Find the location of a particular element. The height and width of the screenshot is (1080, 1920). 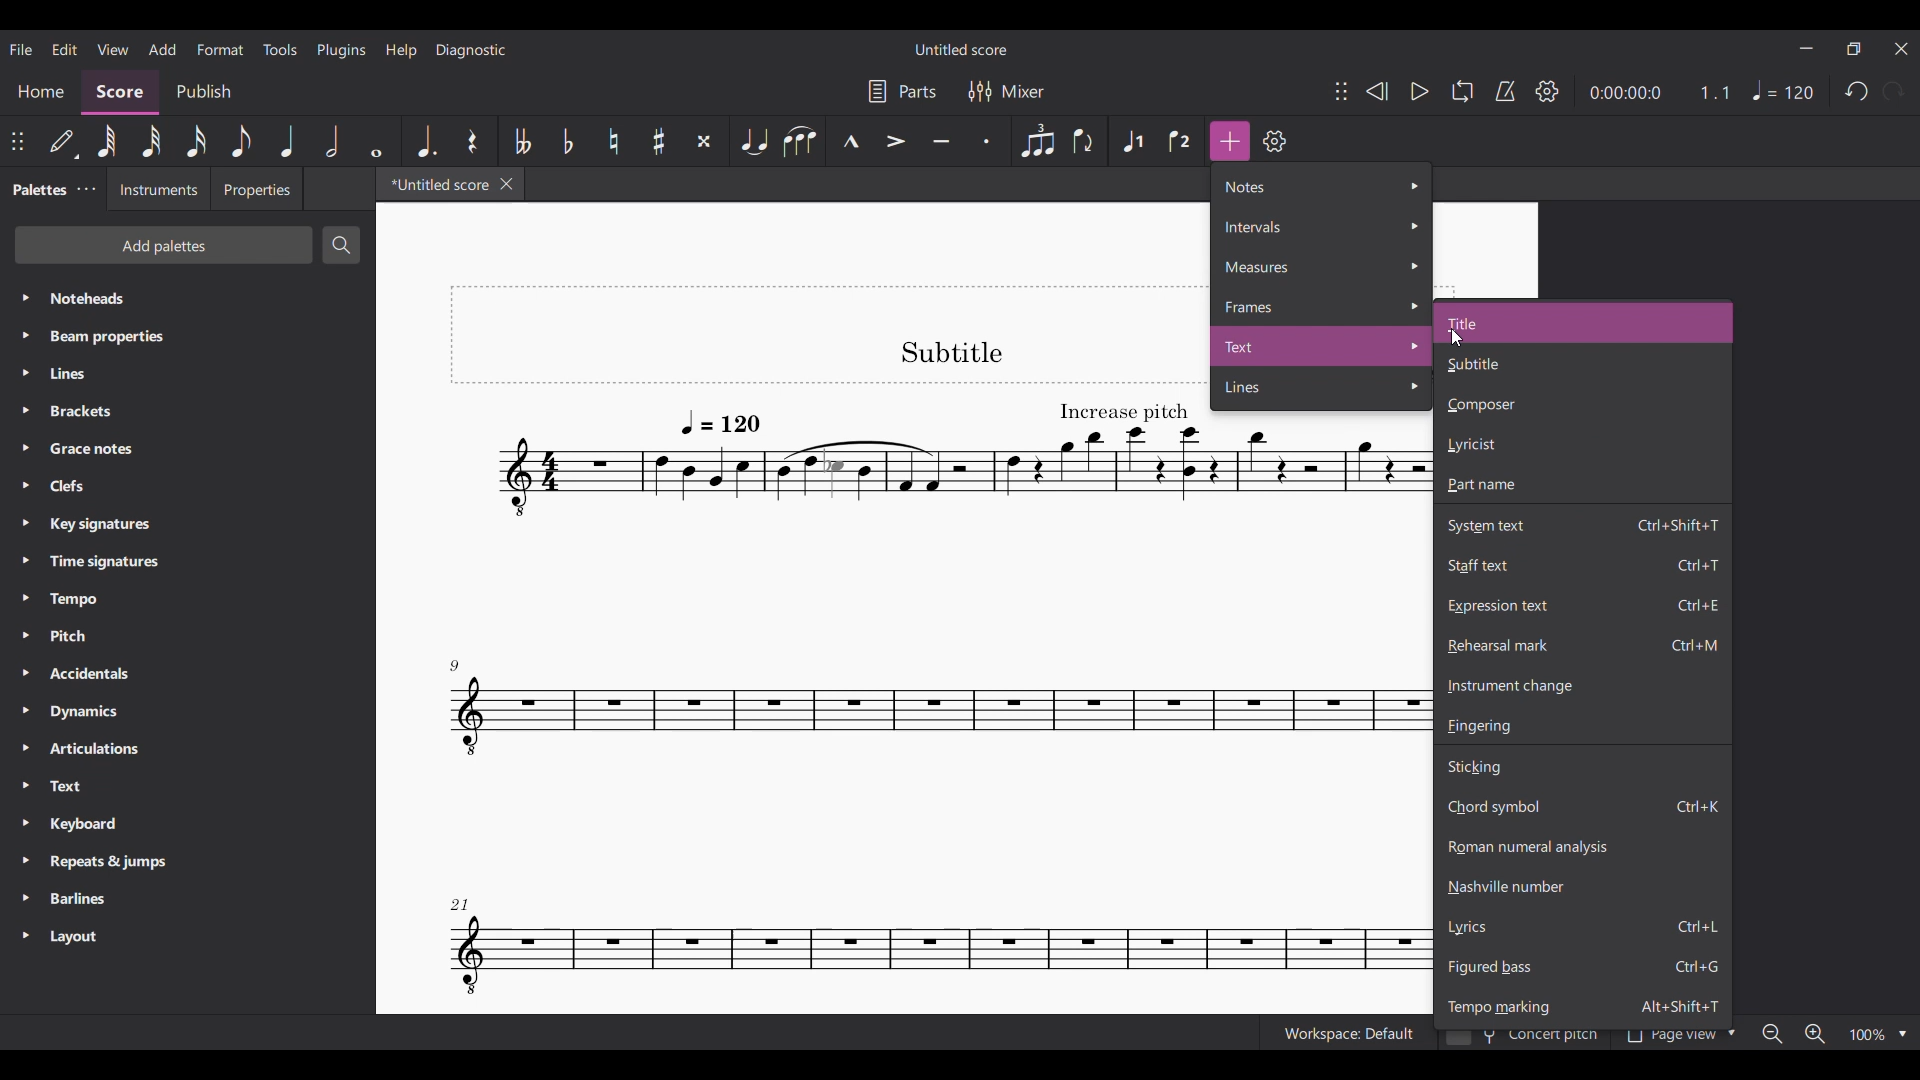

Key signatures is located at coordinates (189, 524).